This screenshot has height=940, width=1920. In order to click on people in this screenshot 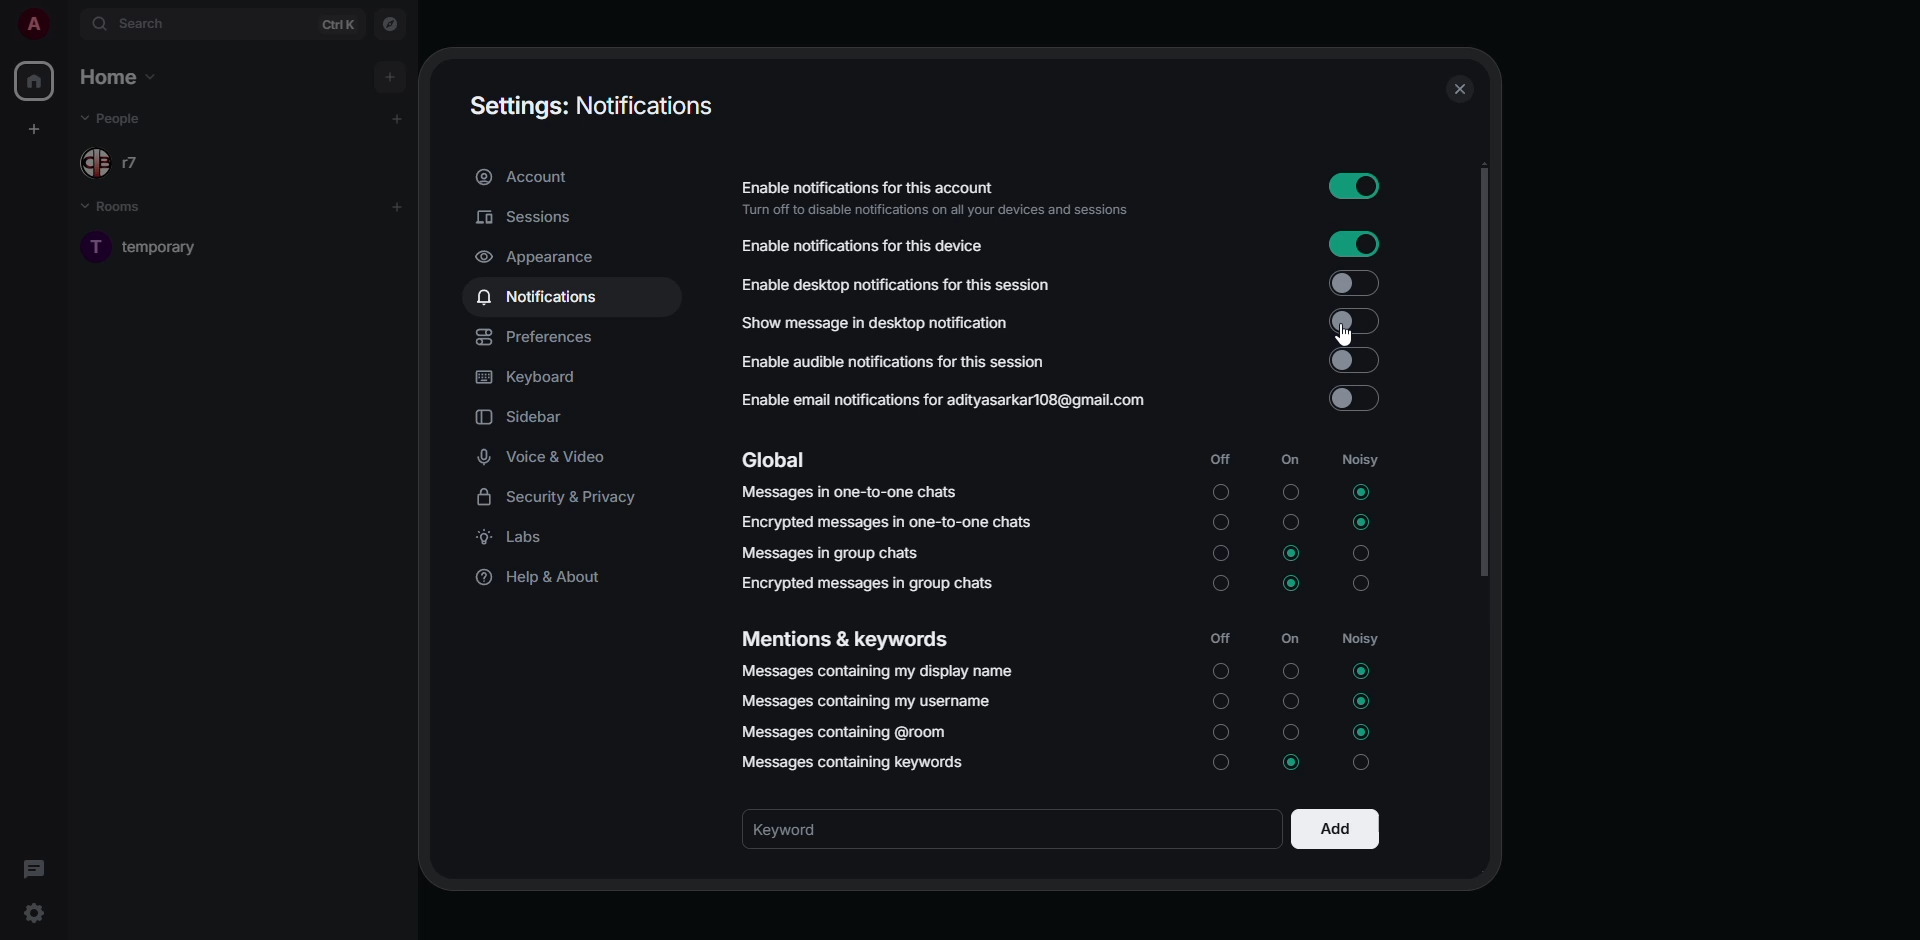, I will do `click(124, 118)`.